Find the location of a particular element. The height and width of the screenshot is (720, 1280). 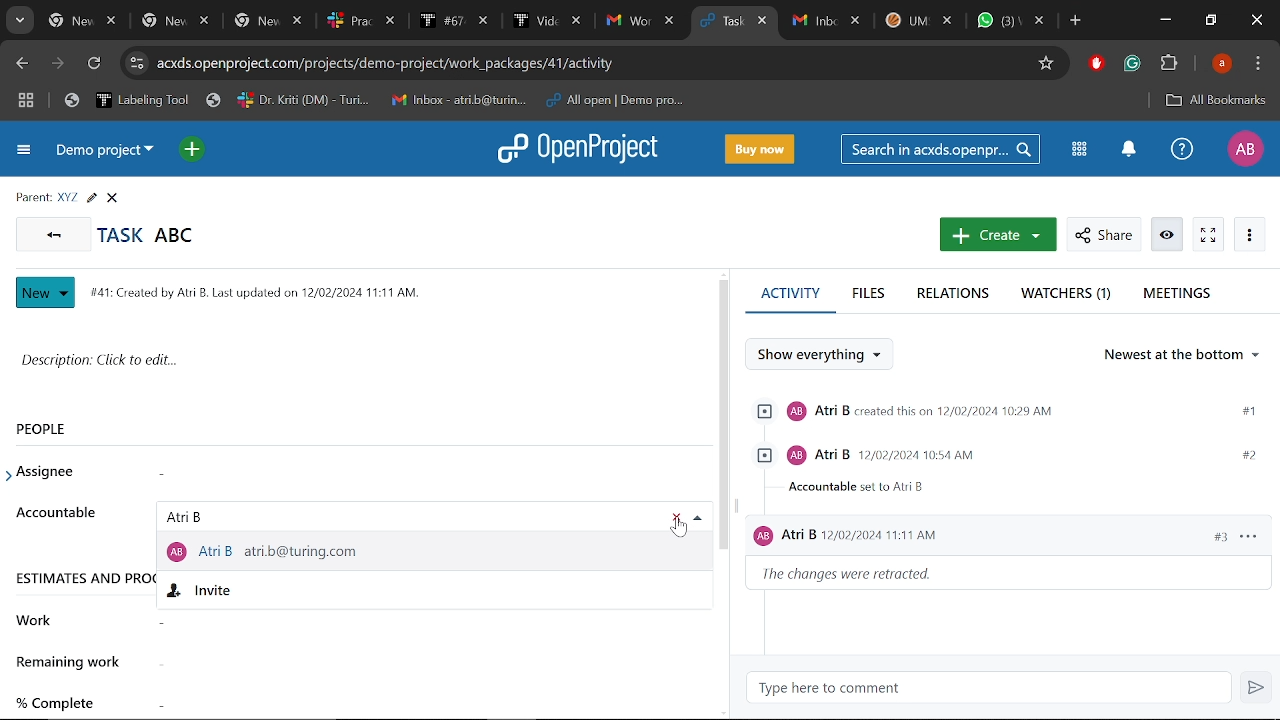

Invite is located at coordinates (213, 591).